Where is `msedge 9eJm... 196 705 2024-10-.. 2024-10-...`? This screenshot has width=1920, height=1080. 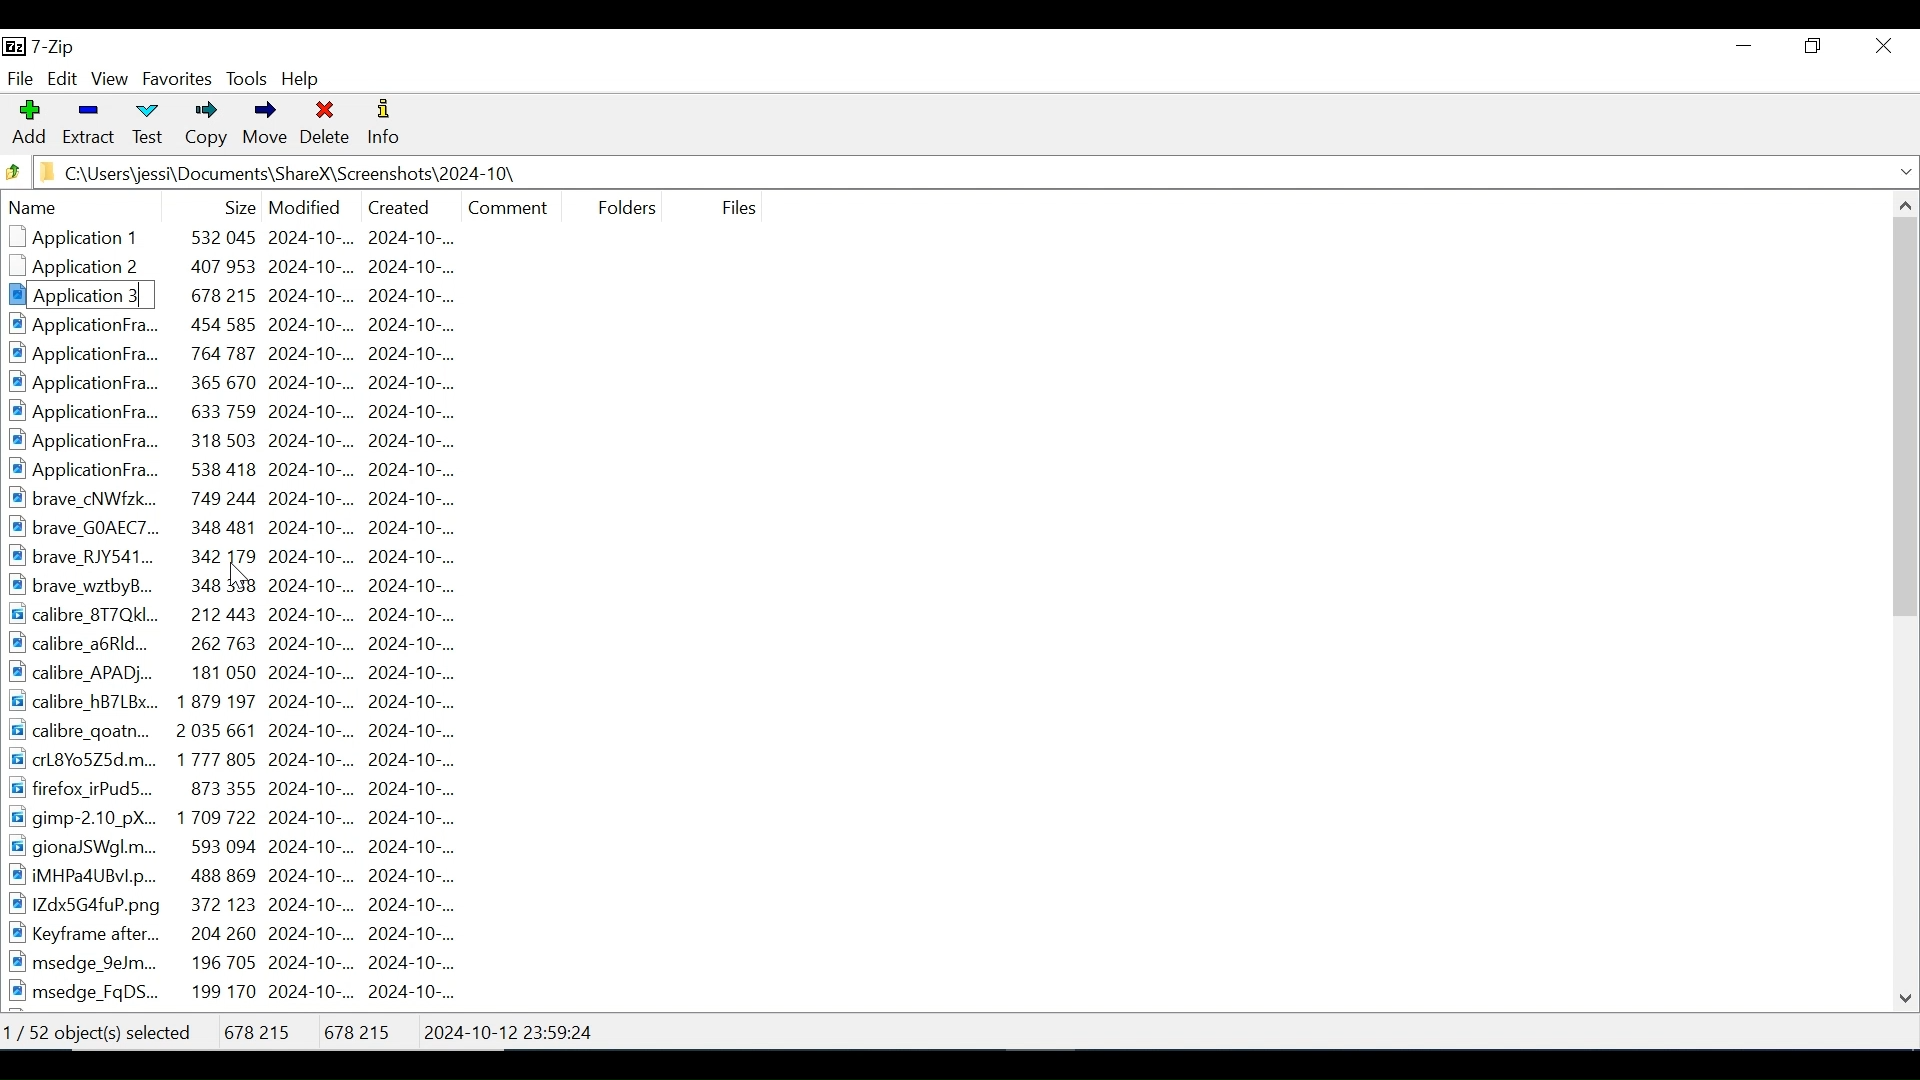
msedge 9eJm... 196 705 2024-10-.. 2024-10-... is located at coordinates (244, 963).